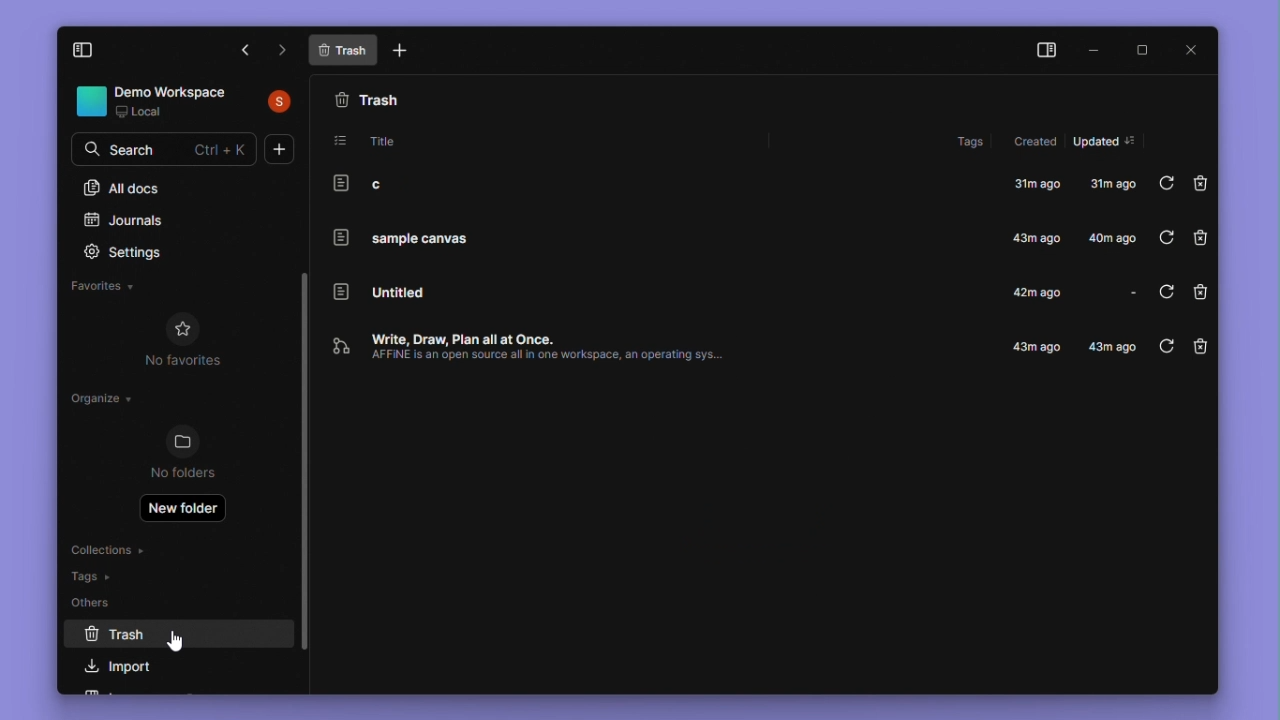 Image resolution: width=1280 pixels, height=720 pixels. What do you see at coordinates (177, 640) in the screenshot?
I see `cursor` at bounding box center [177, 640].